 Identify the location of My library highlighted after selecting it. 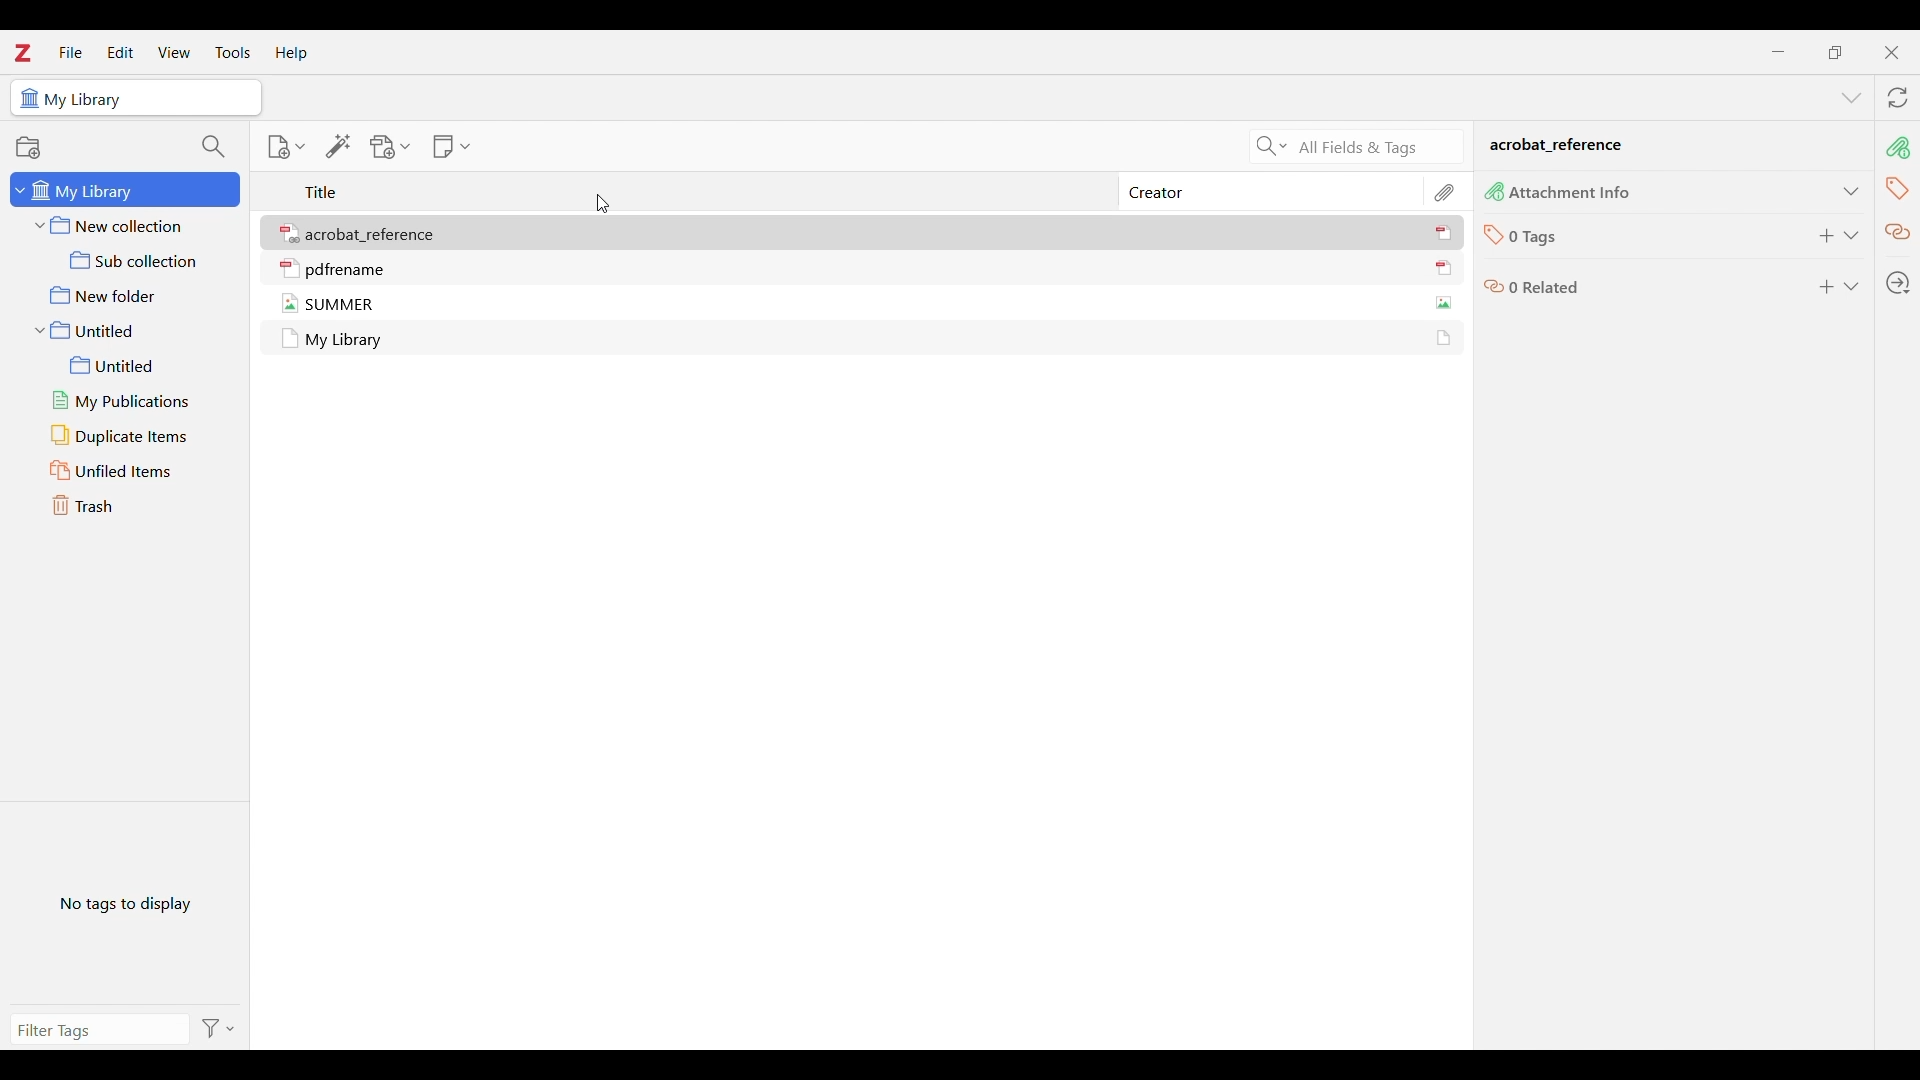
(126, 190).